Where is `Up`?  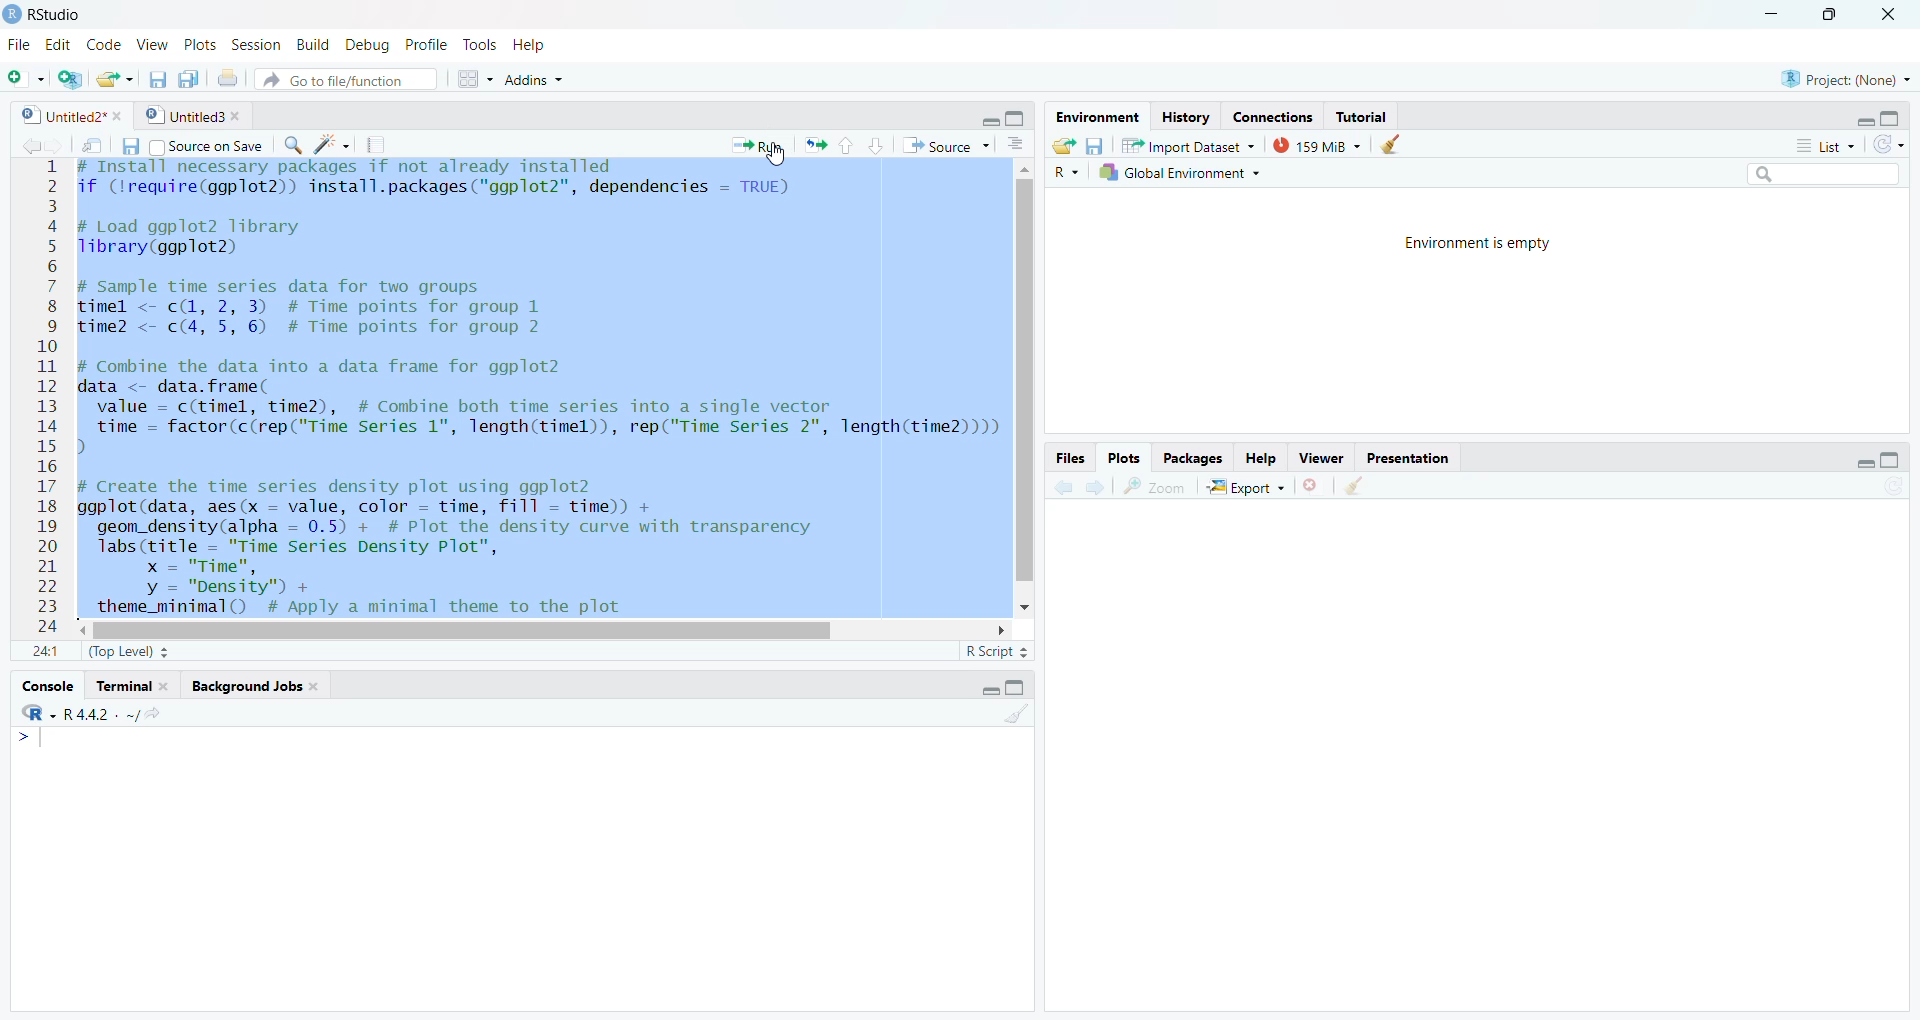 Up is located at coordinates (845, 144).